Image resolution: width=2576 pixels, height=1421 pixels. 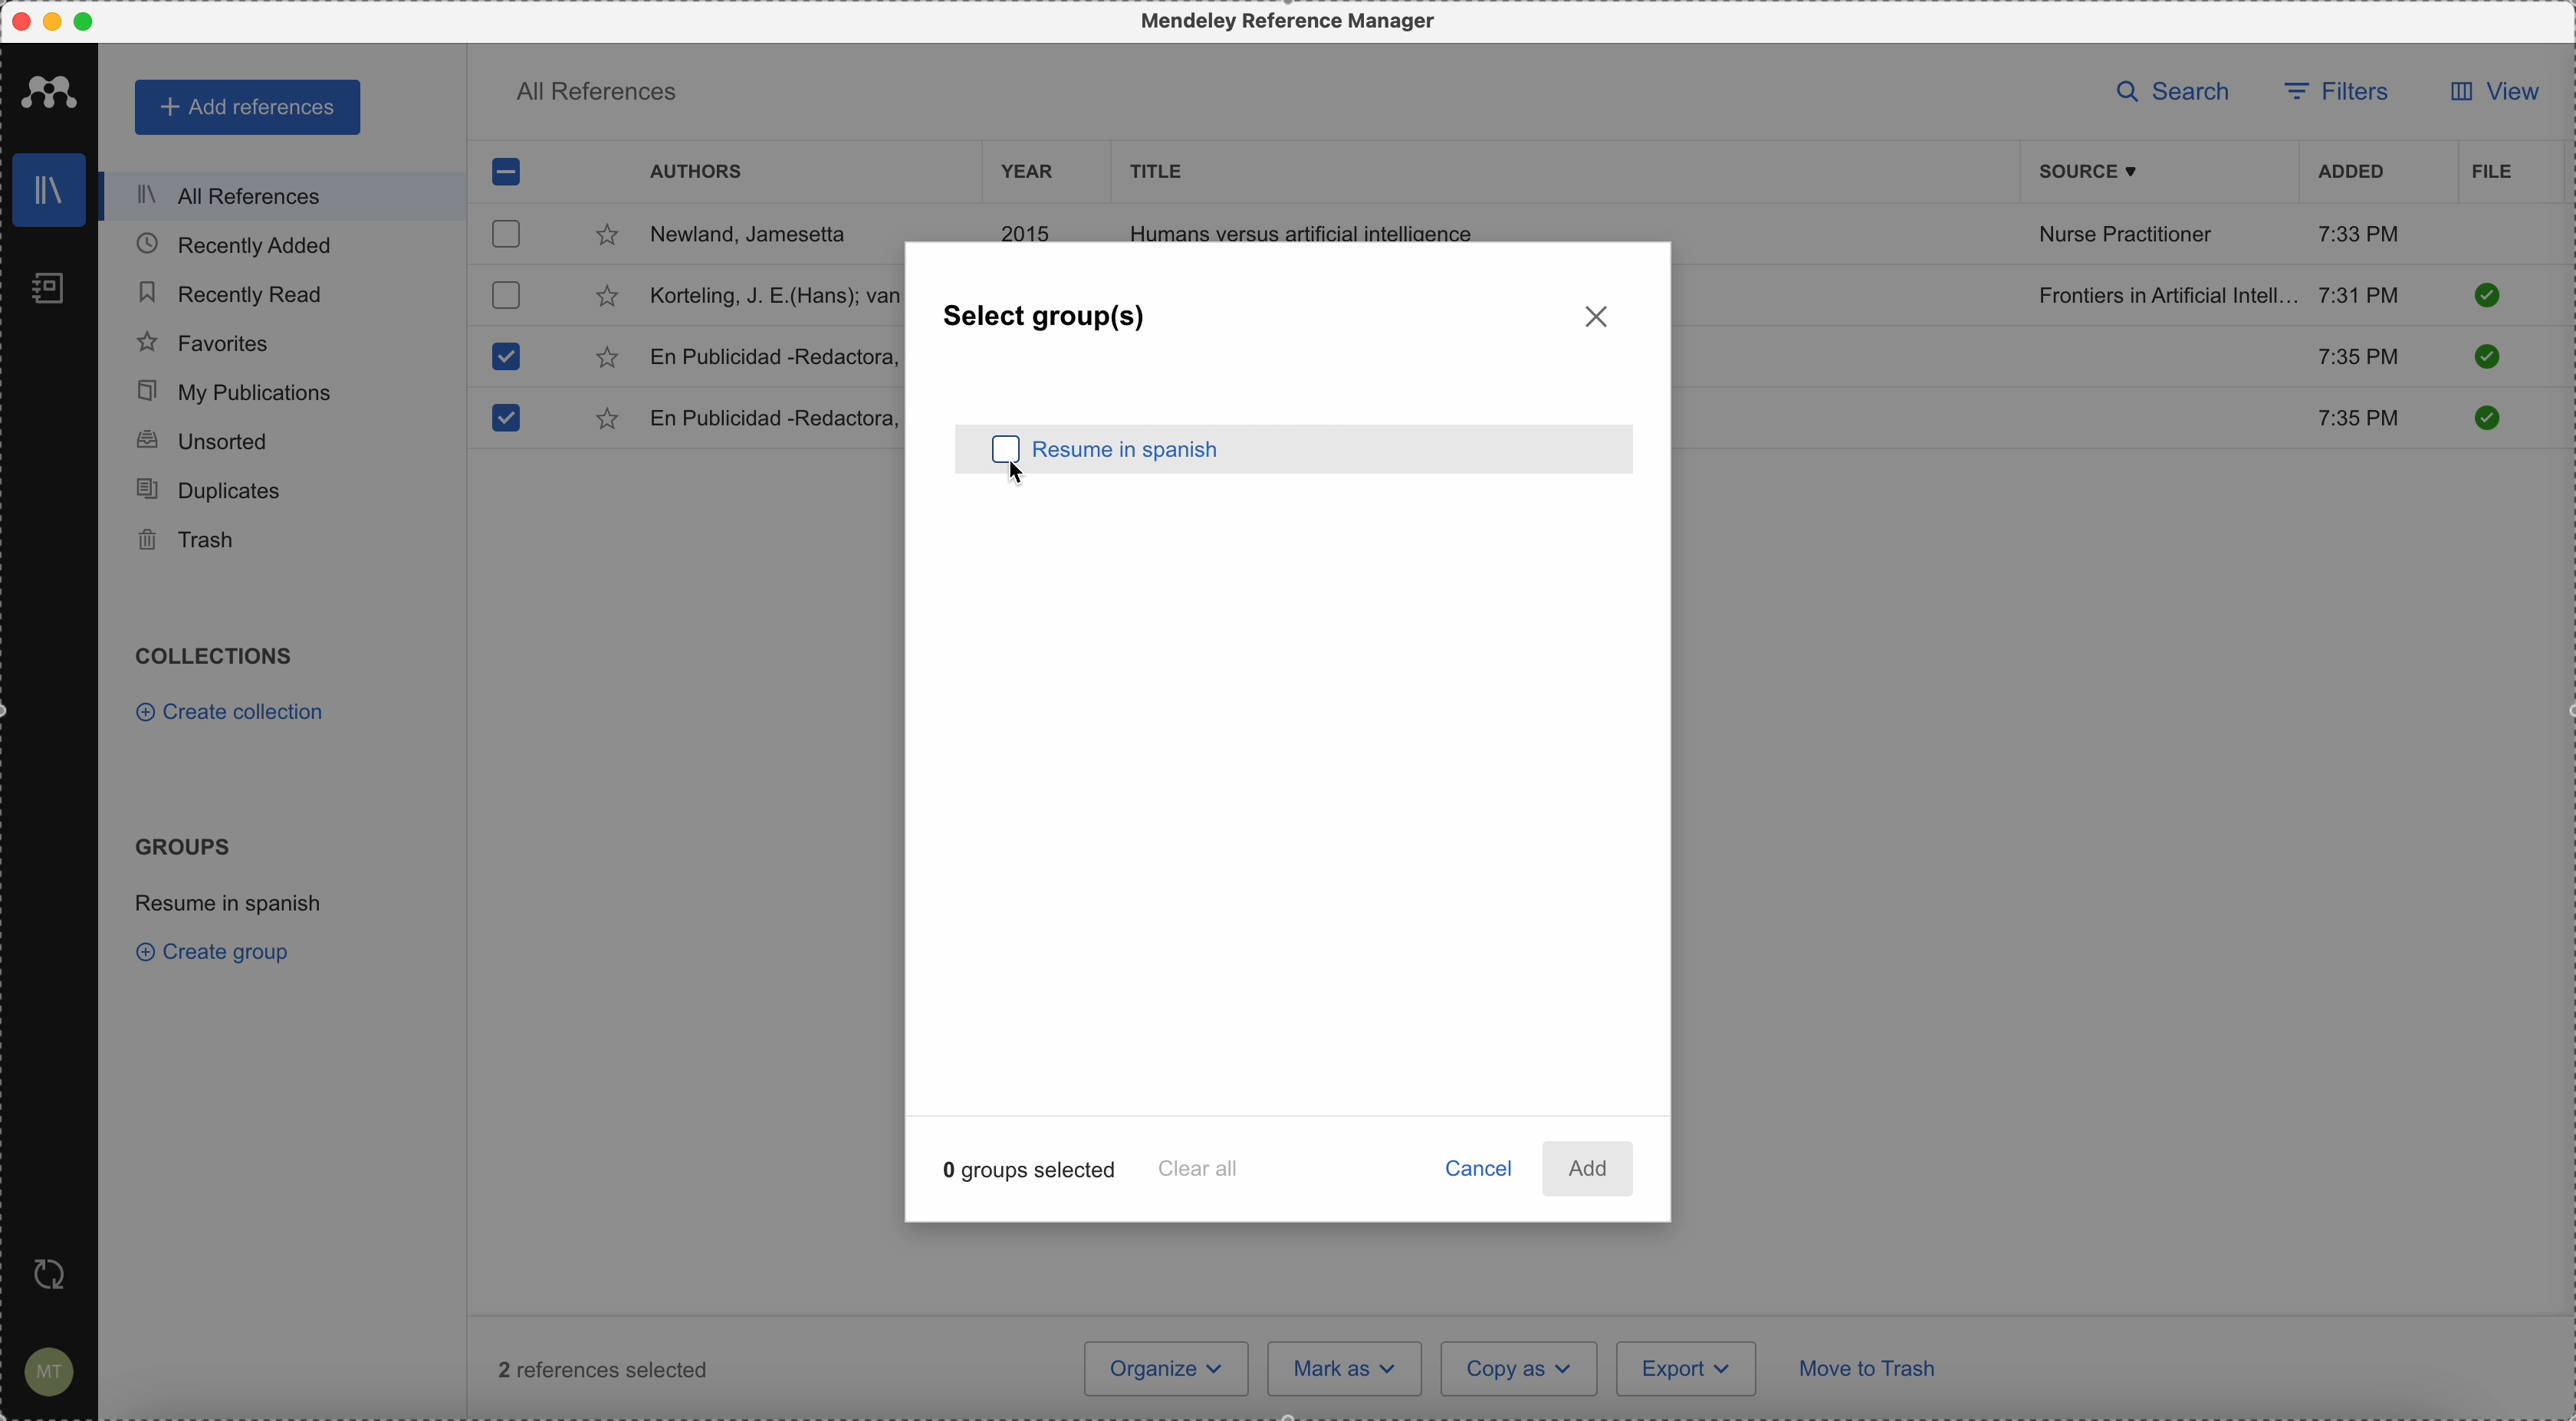 I want to click on trash, so click(x=190, y=541).